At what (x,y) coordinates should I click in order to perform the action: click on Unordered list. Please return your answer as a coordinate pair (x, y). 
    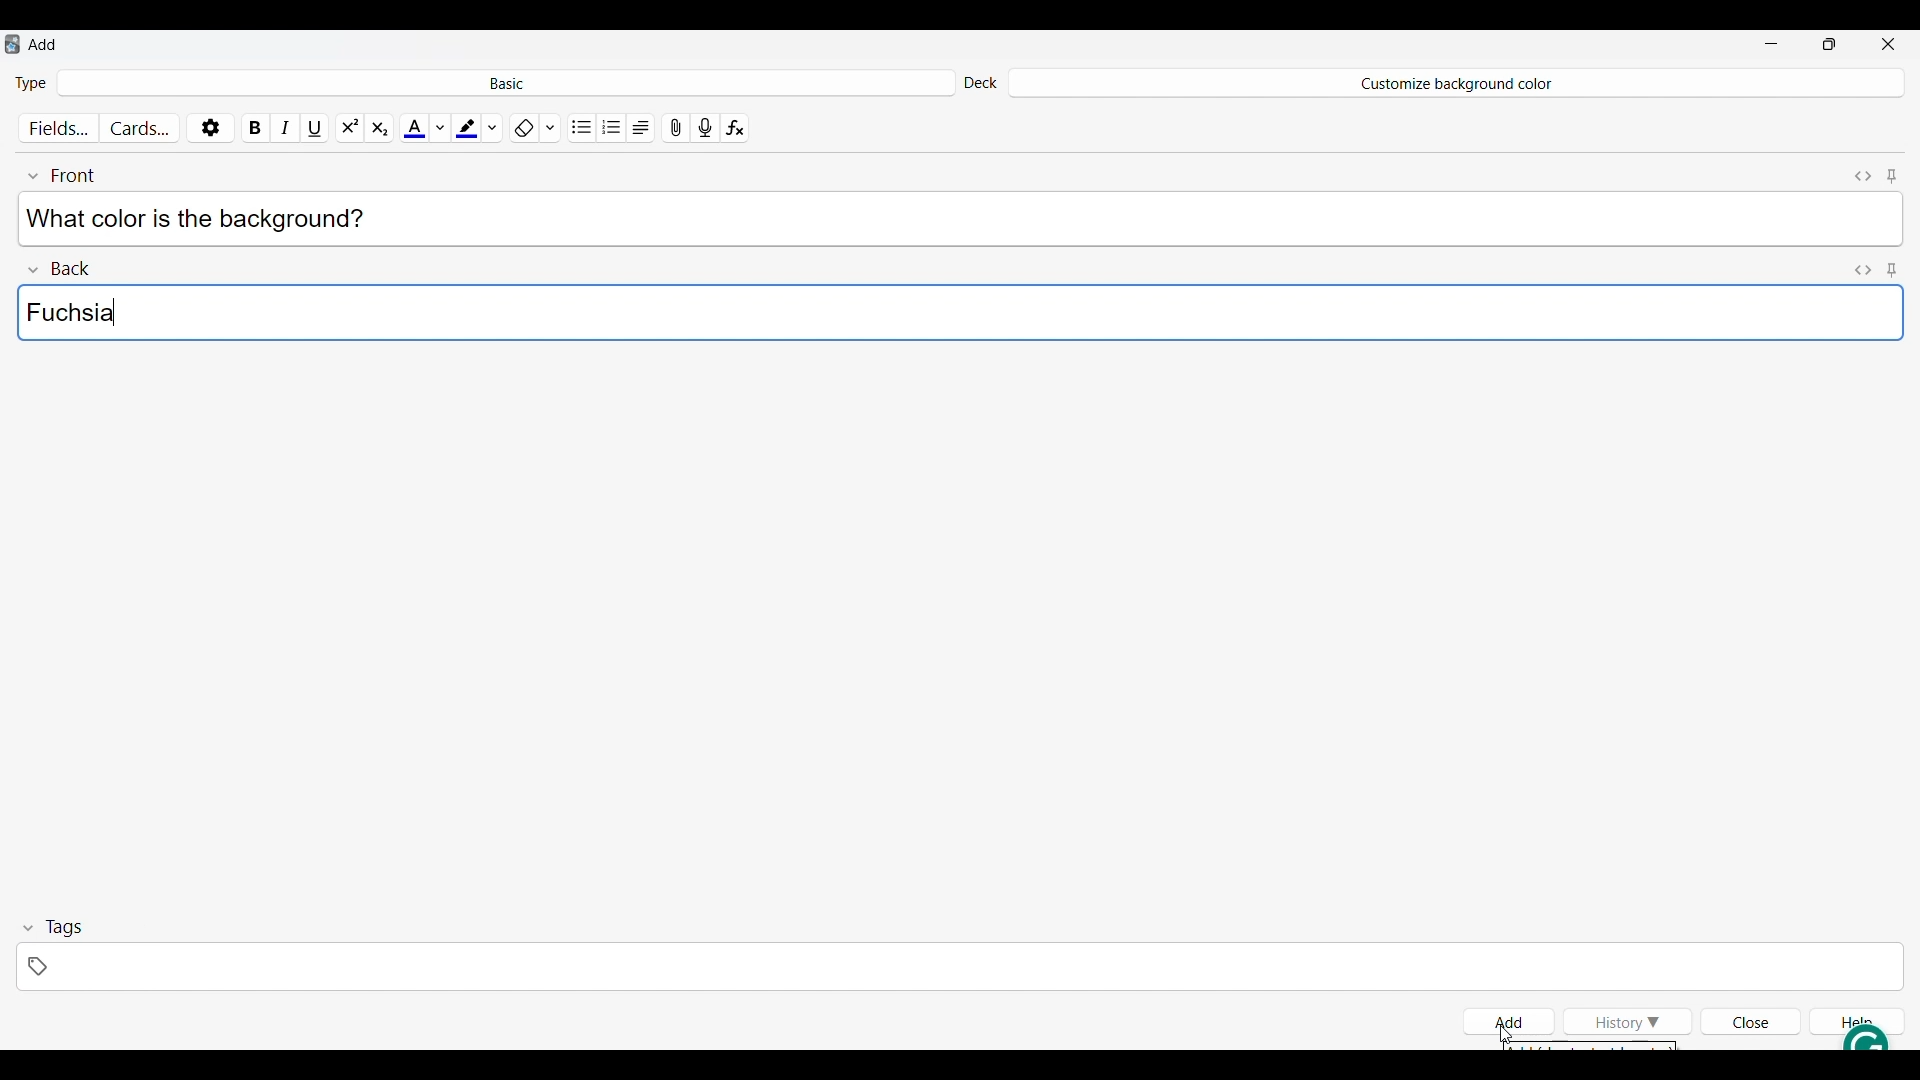
    Looking at the image, I should click on (583, 125).